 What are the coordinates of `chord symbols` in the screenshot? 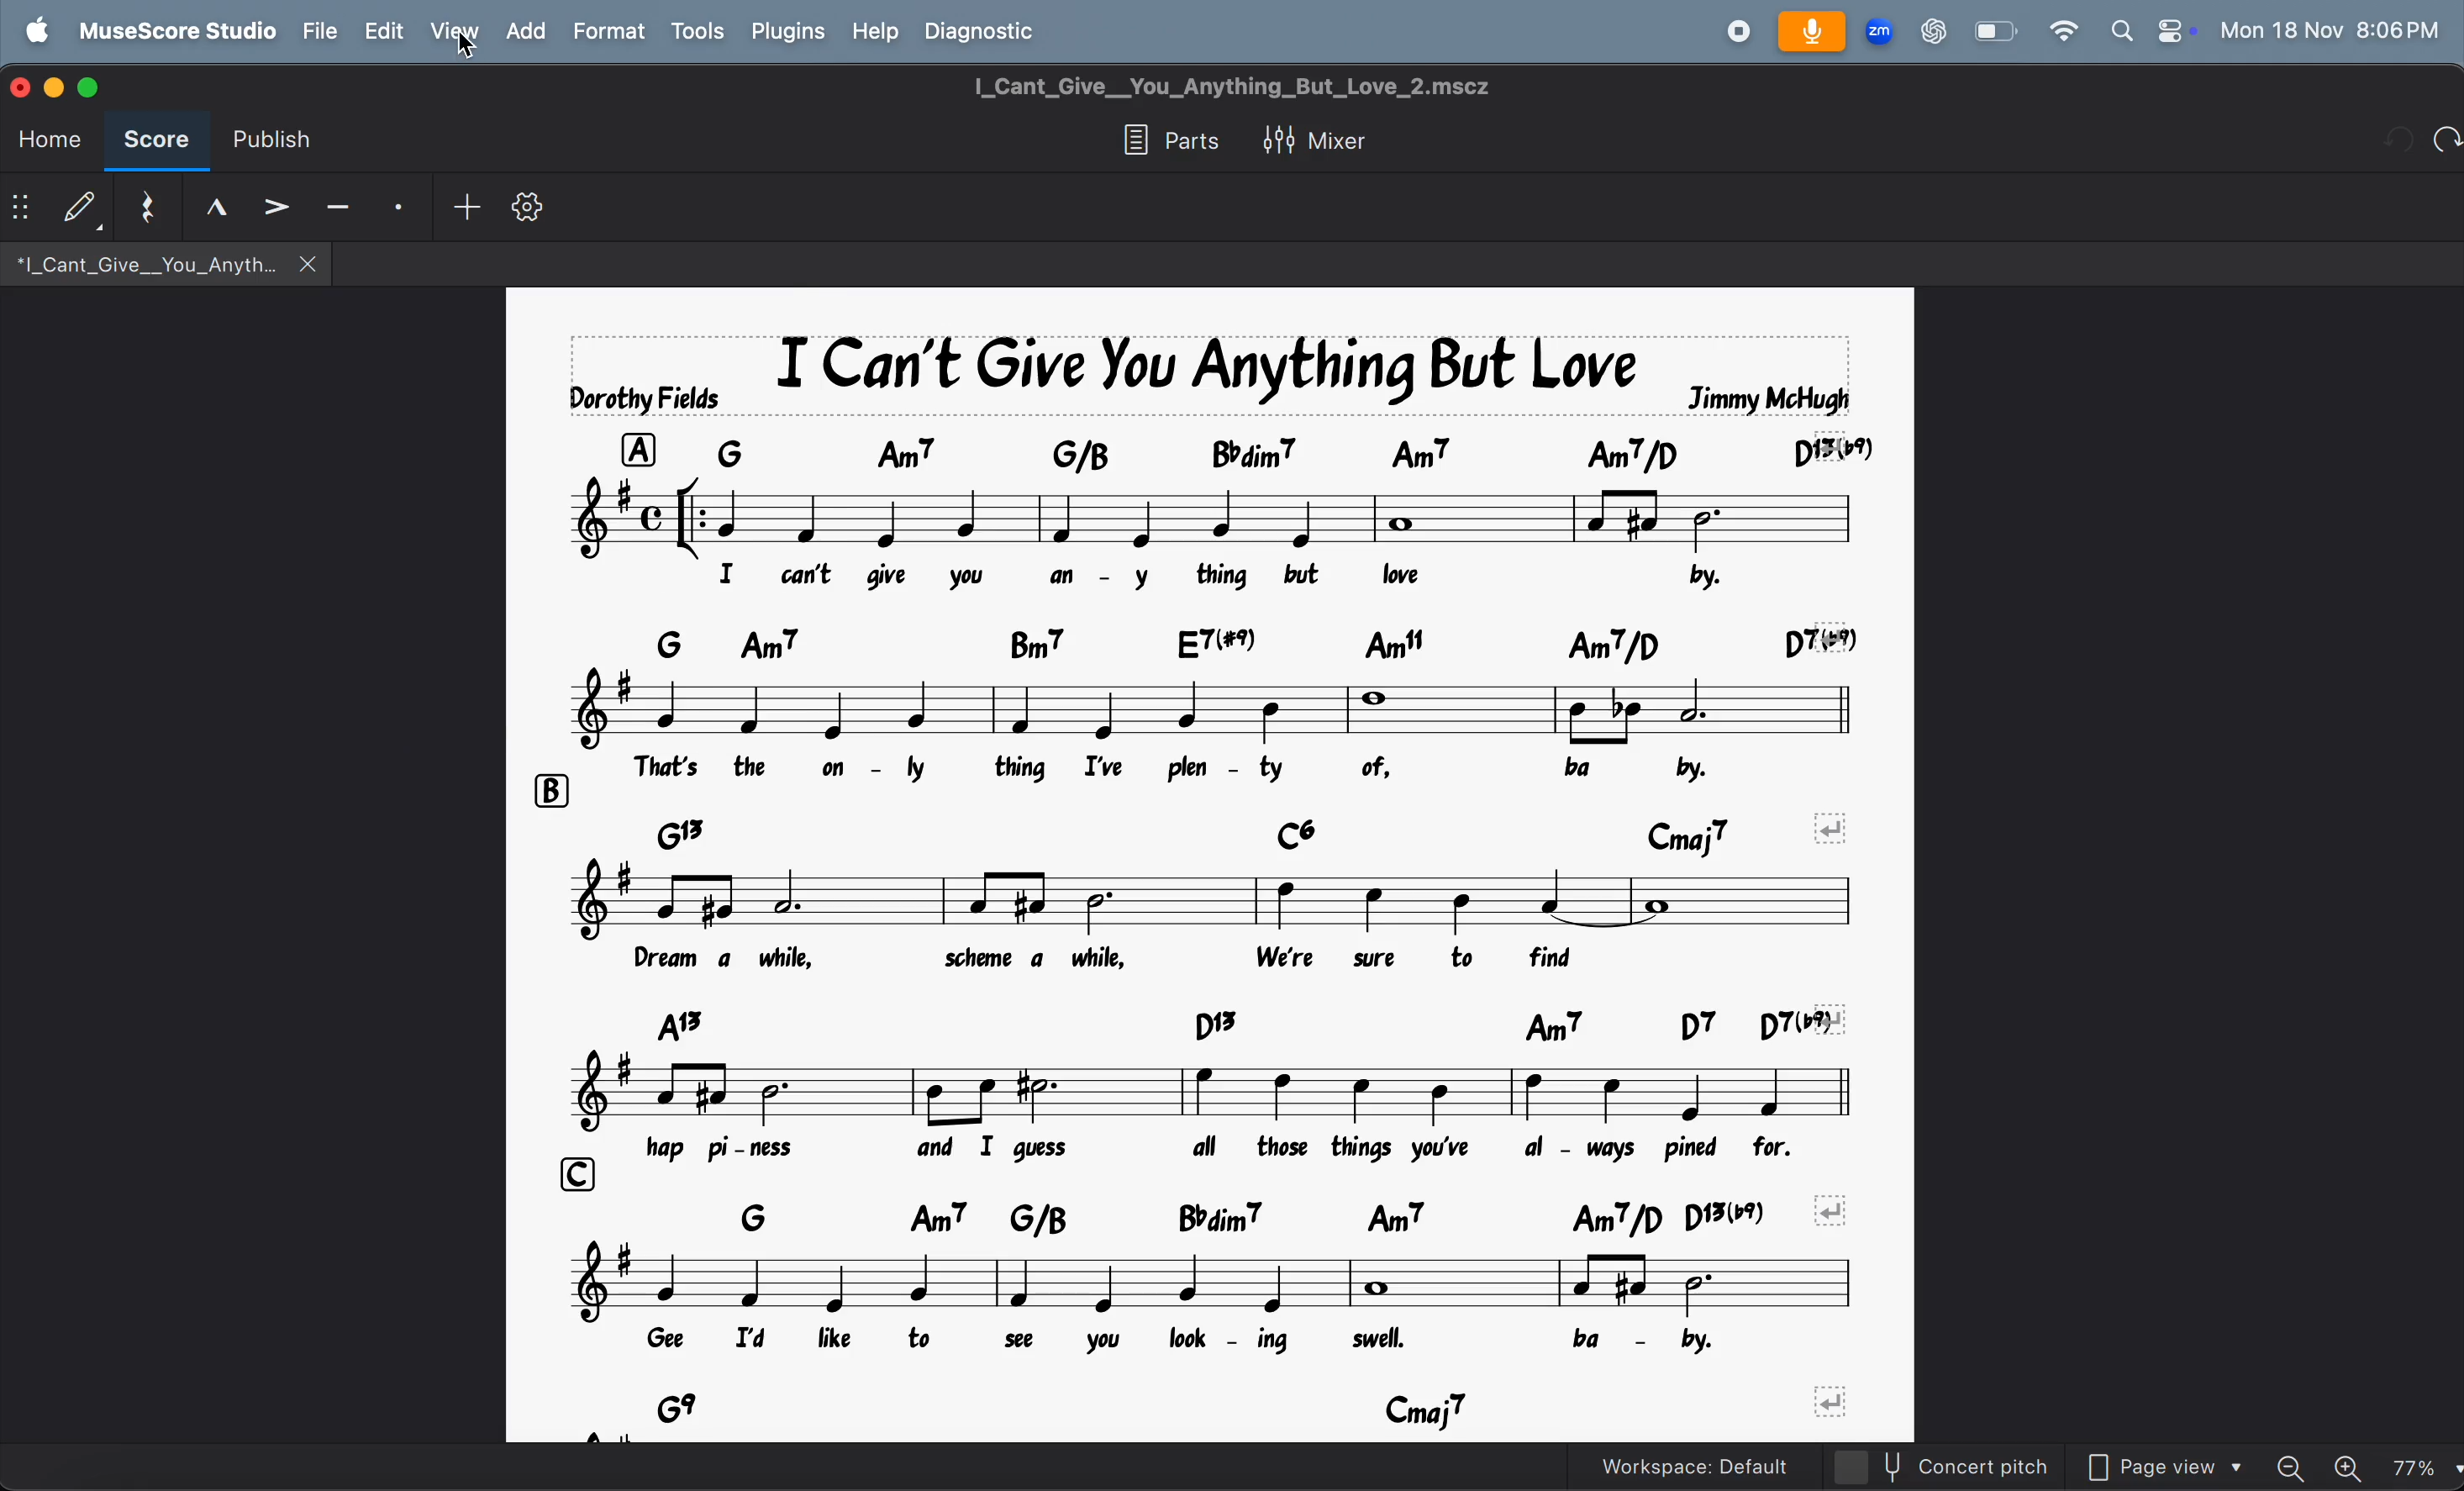 It's located at (1245, 1404).